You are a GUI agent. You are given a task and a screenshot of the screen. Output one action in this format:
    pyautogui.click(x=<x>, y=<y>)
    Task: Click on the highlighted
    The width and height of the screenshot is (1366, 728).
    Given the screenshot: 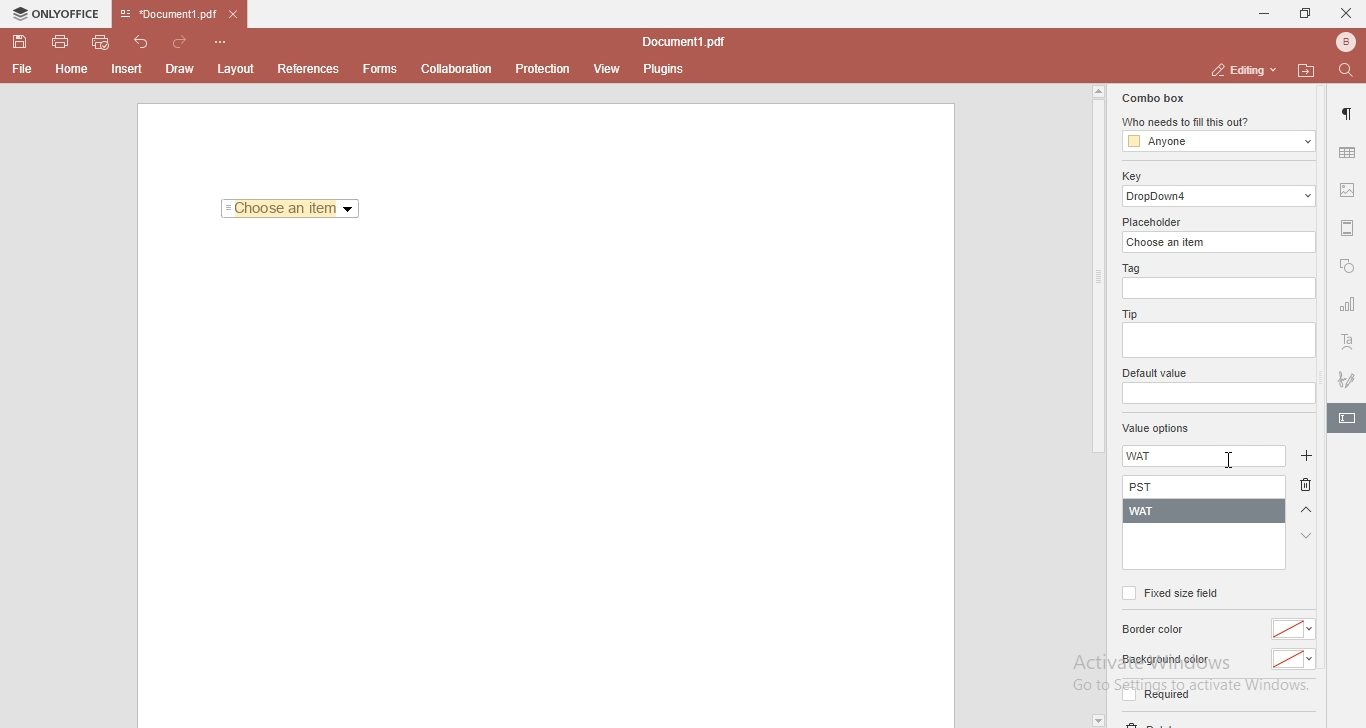 What is the action you would take?
    pyautogui.click(x=1346, y=420)
    